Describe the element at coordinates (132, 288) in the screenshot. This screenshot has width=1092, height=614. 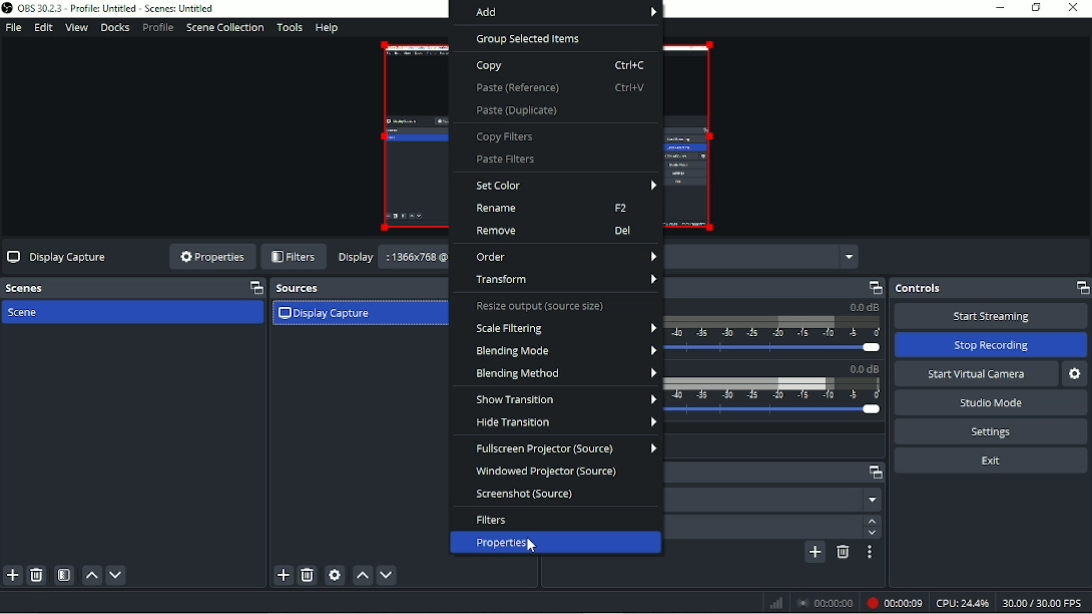
I see `Scenes` at that location.